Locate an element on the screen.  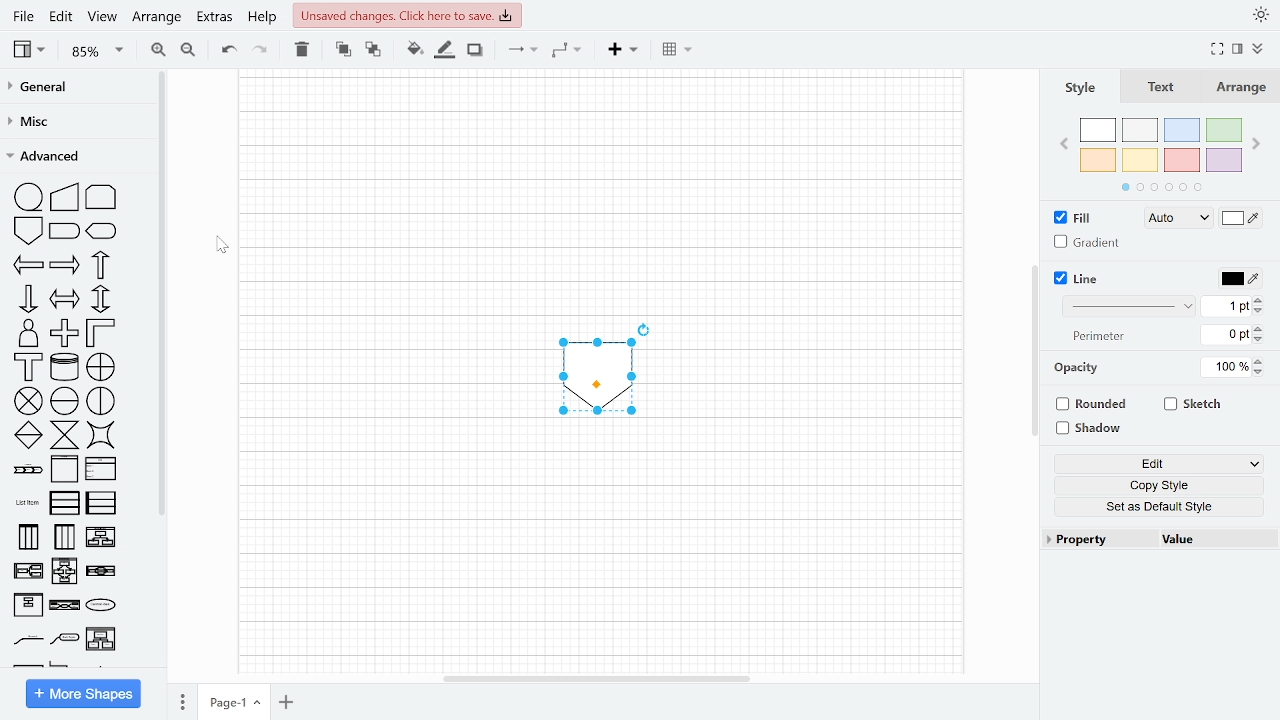
Advanced is located at coordinates (76, 156).